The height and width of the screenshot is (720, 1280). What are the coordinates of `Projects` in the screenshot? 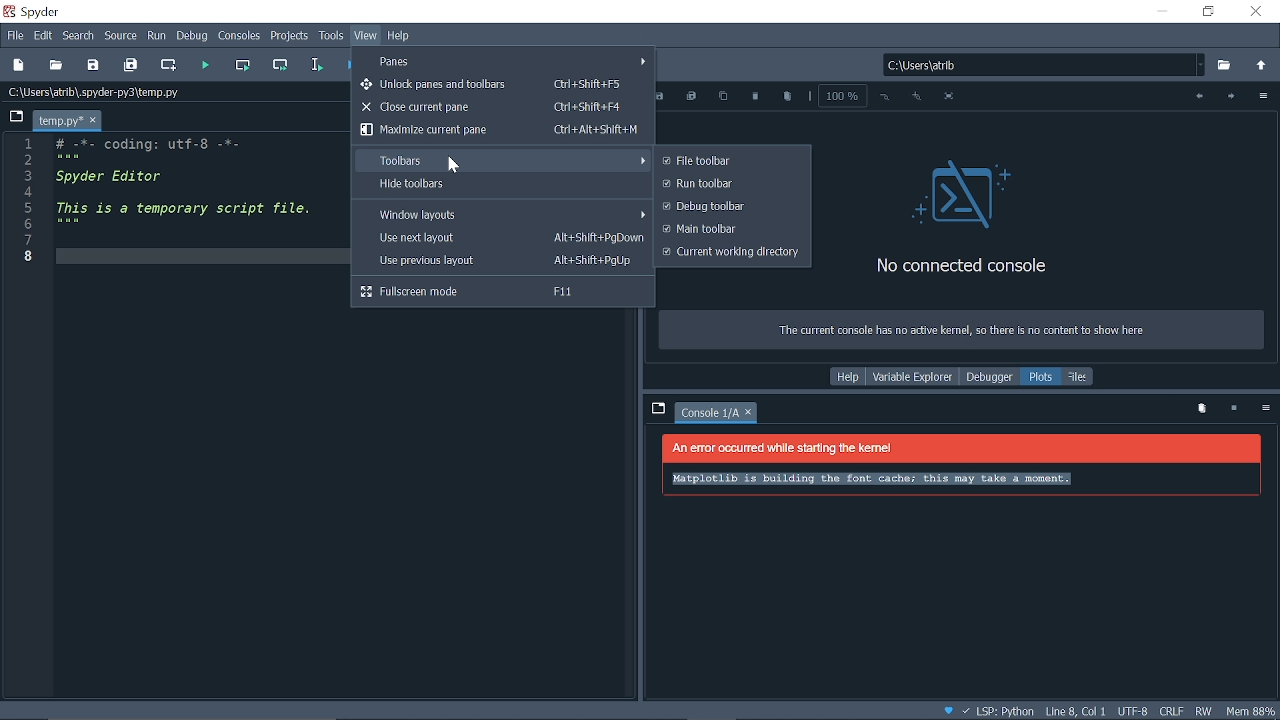 It's located at (290, 38).